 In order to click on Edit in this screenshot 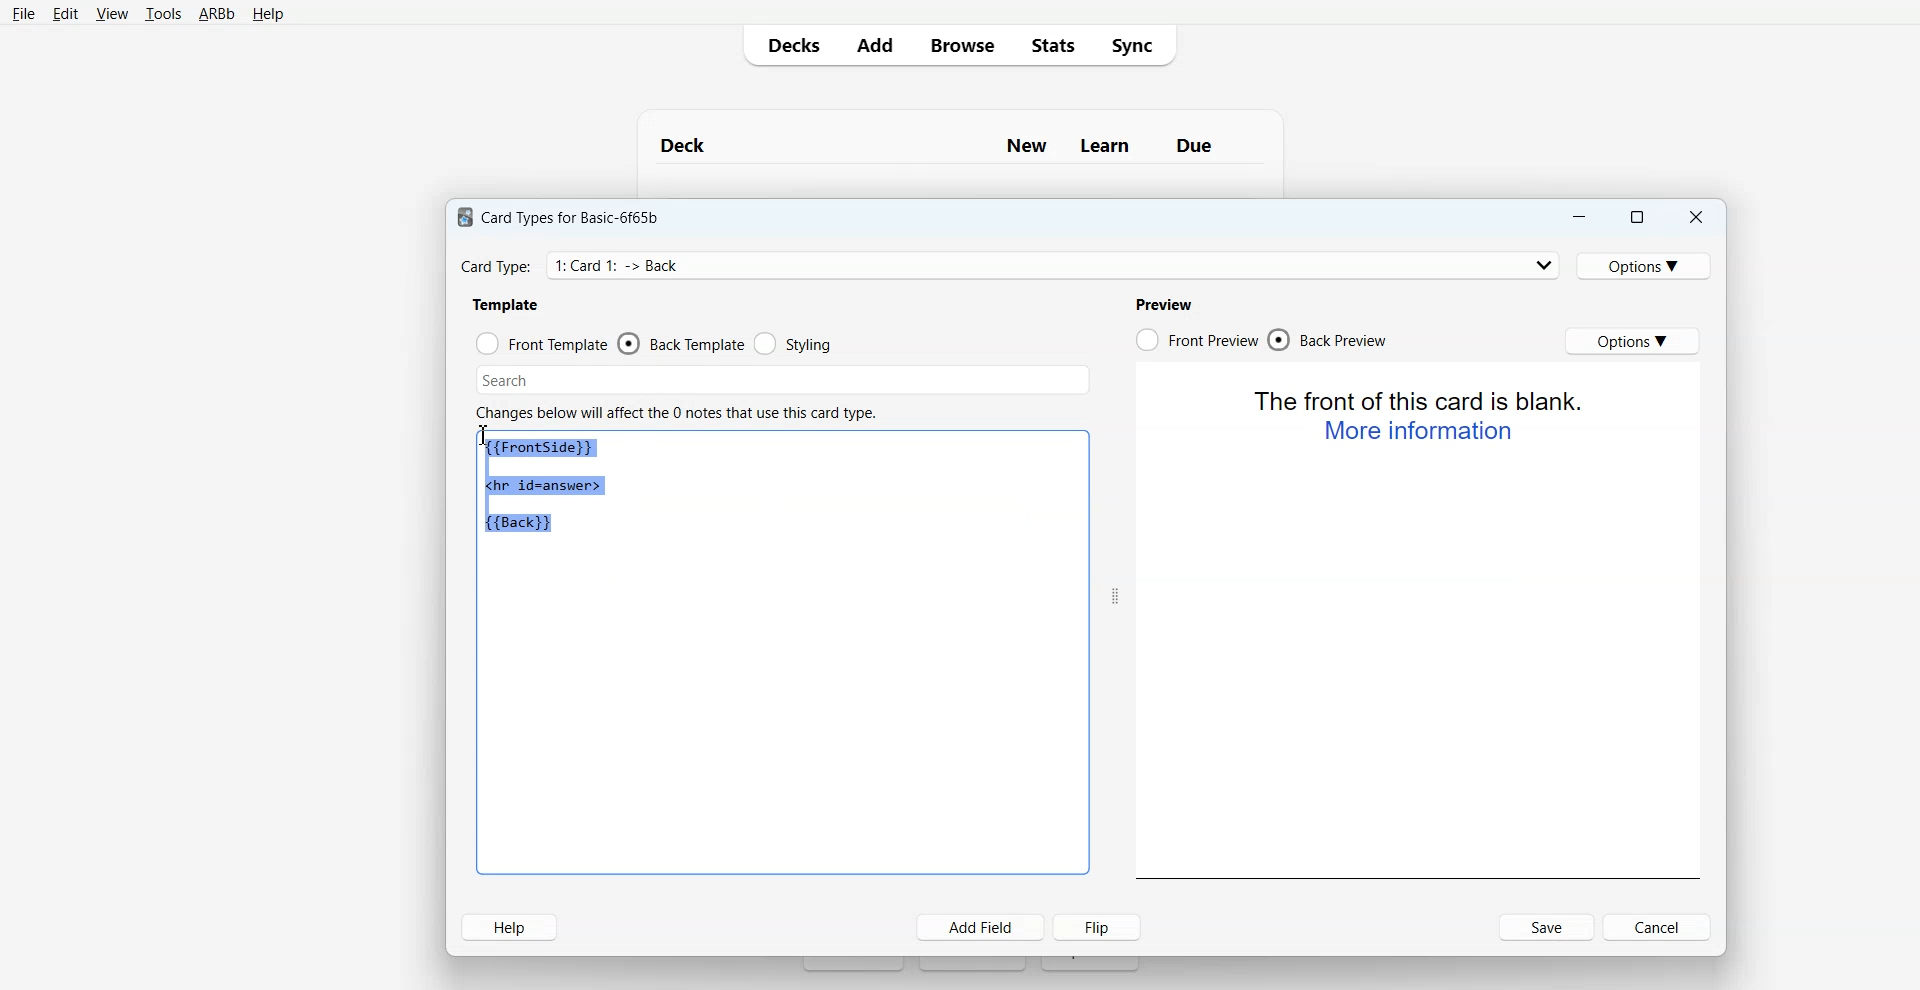, I will do `click(64, 13)`.